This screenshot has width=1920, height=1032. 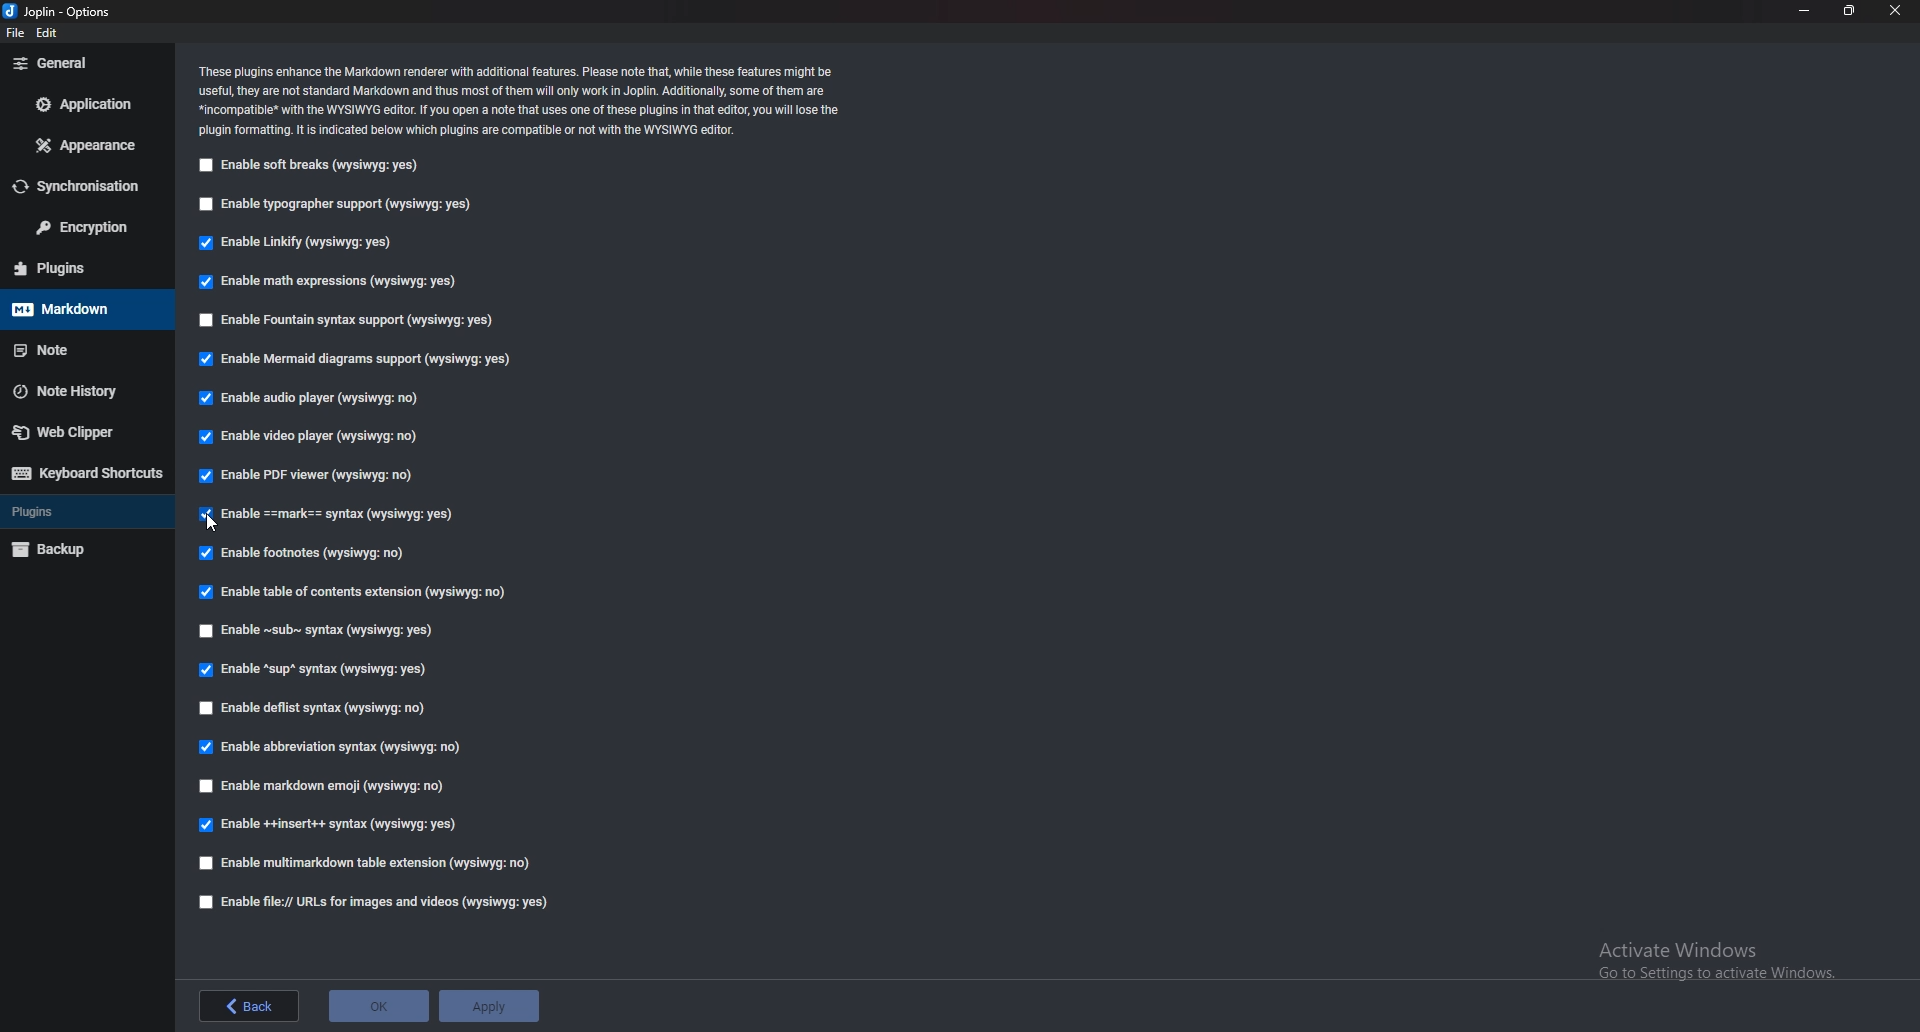 What do you see at coordinates (367, 901) in the screenshot?
I see `Enable file urls for images and videos` at bounding box center [367, 901].